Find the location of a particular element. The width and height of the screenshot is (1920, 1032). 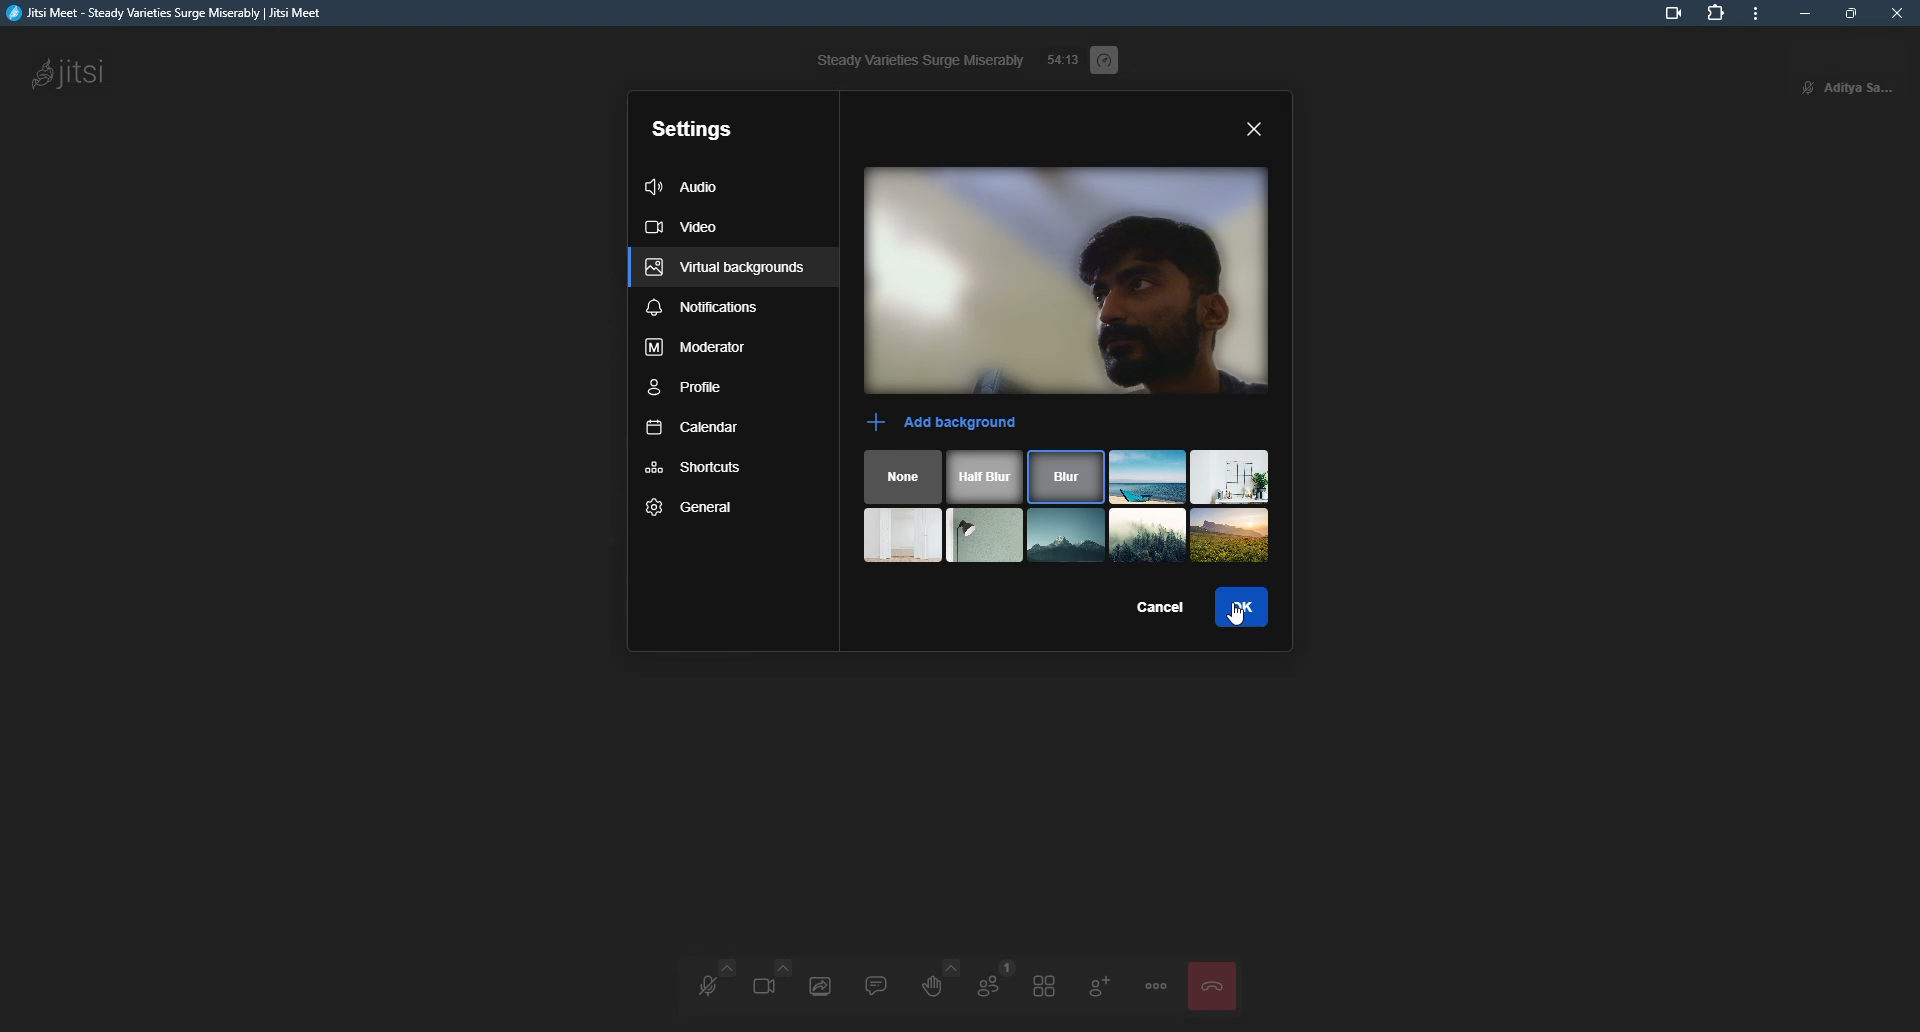

notifications is located at coordinates (702, 310).